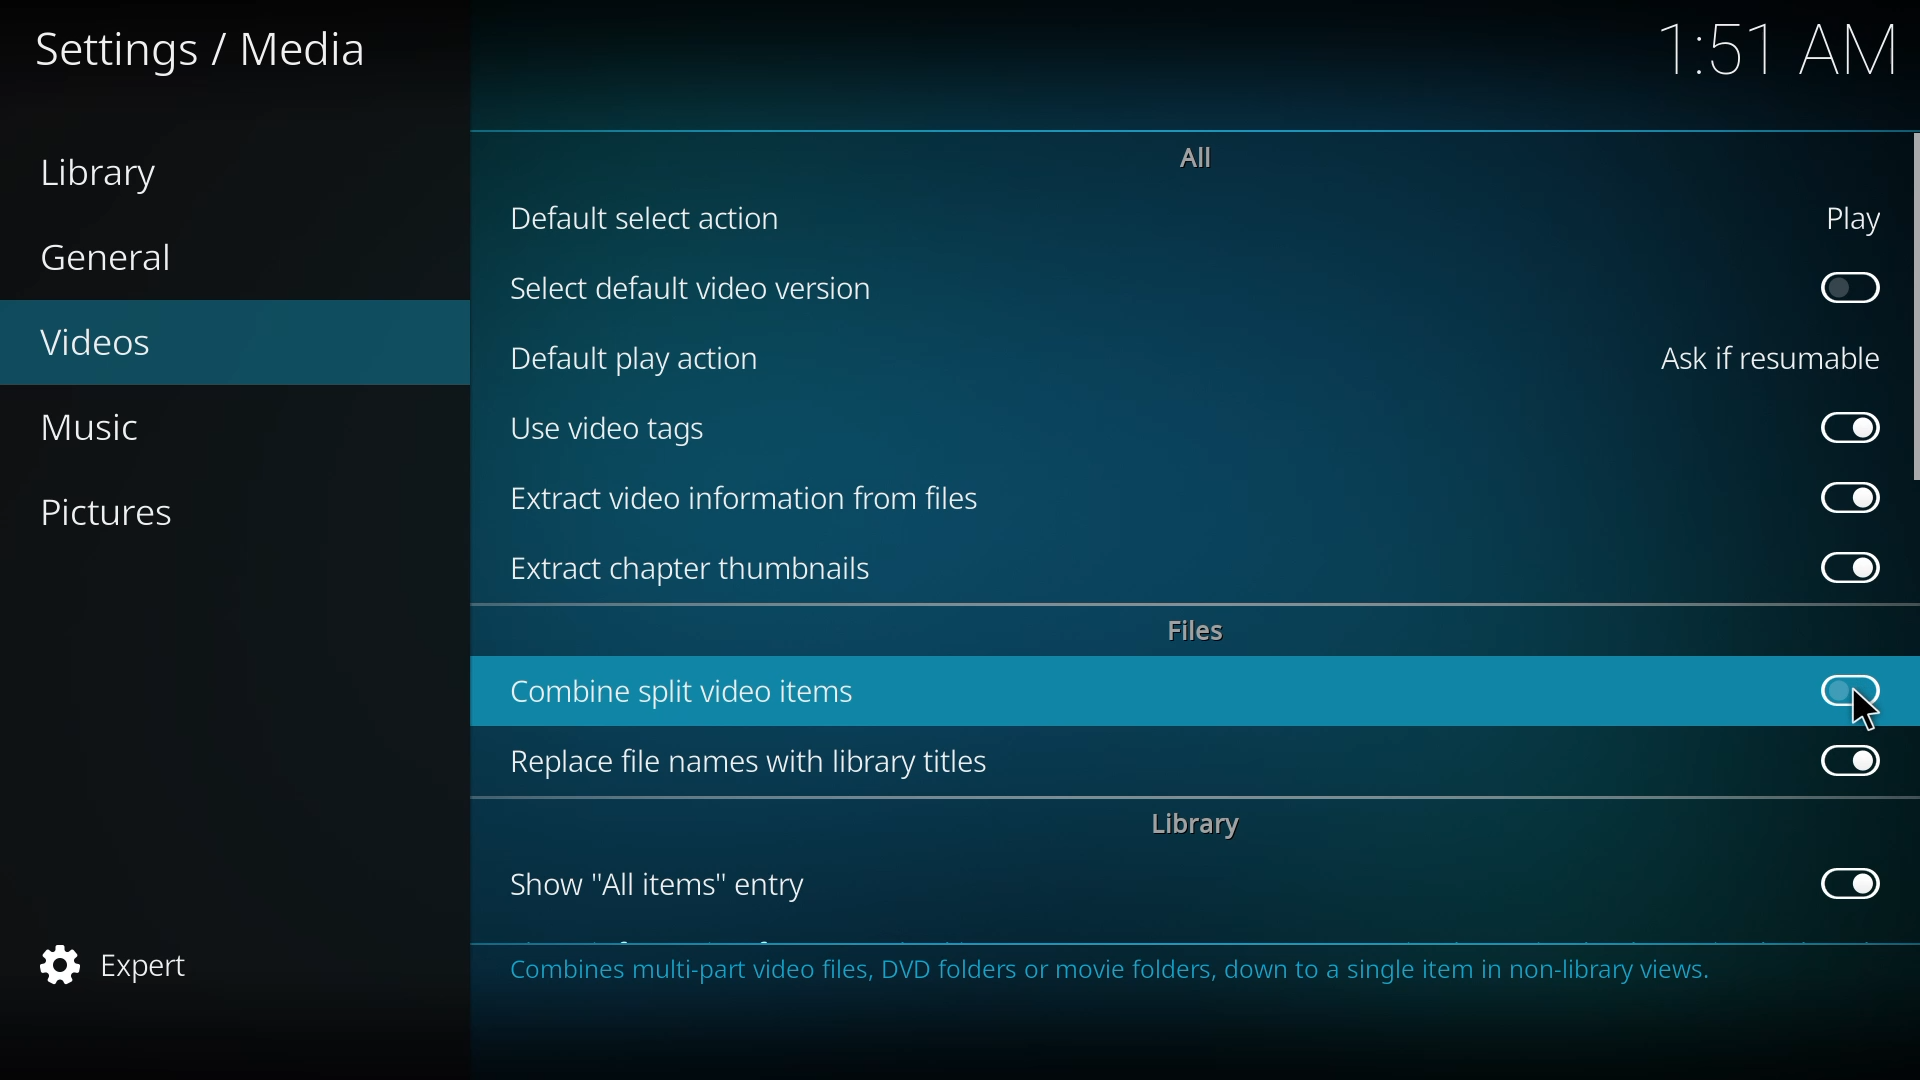 Image resolution: width=1920 pixels, height=1080 pixels. Describe the element at coordinates (1842, 287) in the screenshot. I see `click to enable` at that location.